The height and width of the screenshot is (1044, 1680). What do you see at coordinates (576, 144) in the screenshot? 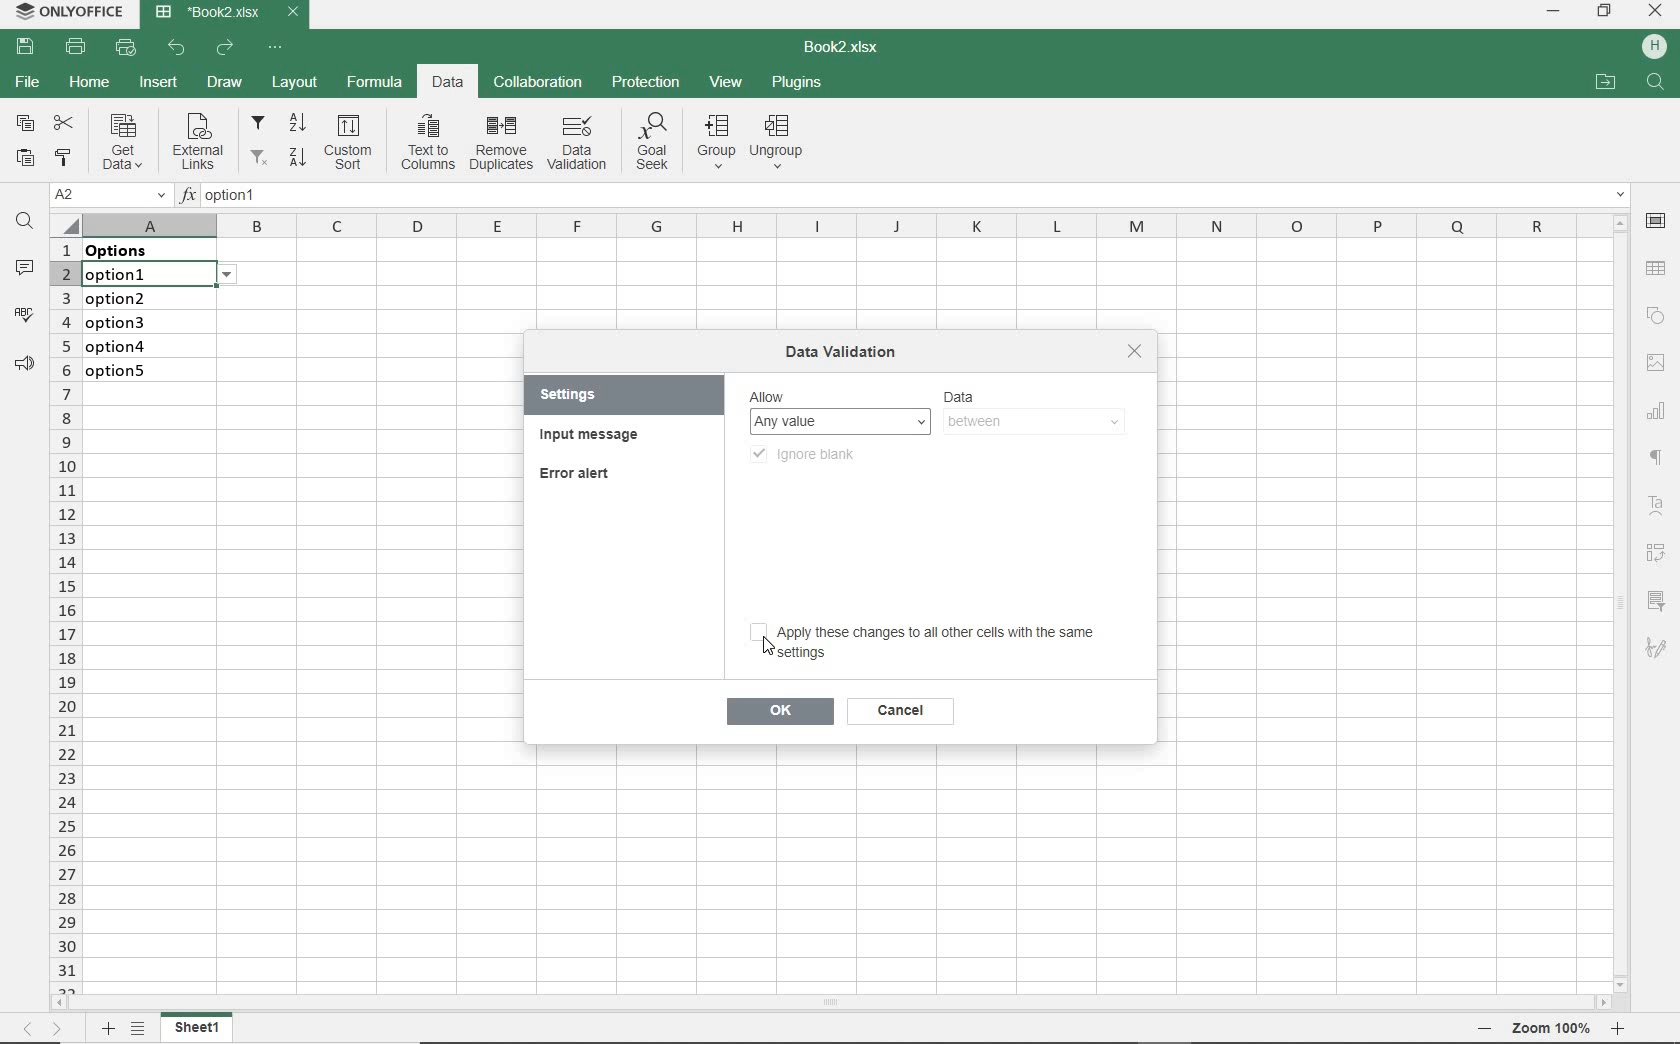
I see `DATA VALIDATION` at bounding box center [576, 144].